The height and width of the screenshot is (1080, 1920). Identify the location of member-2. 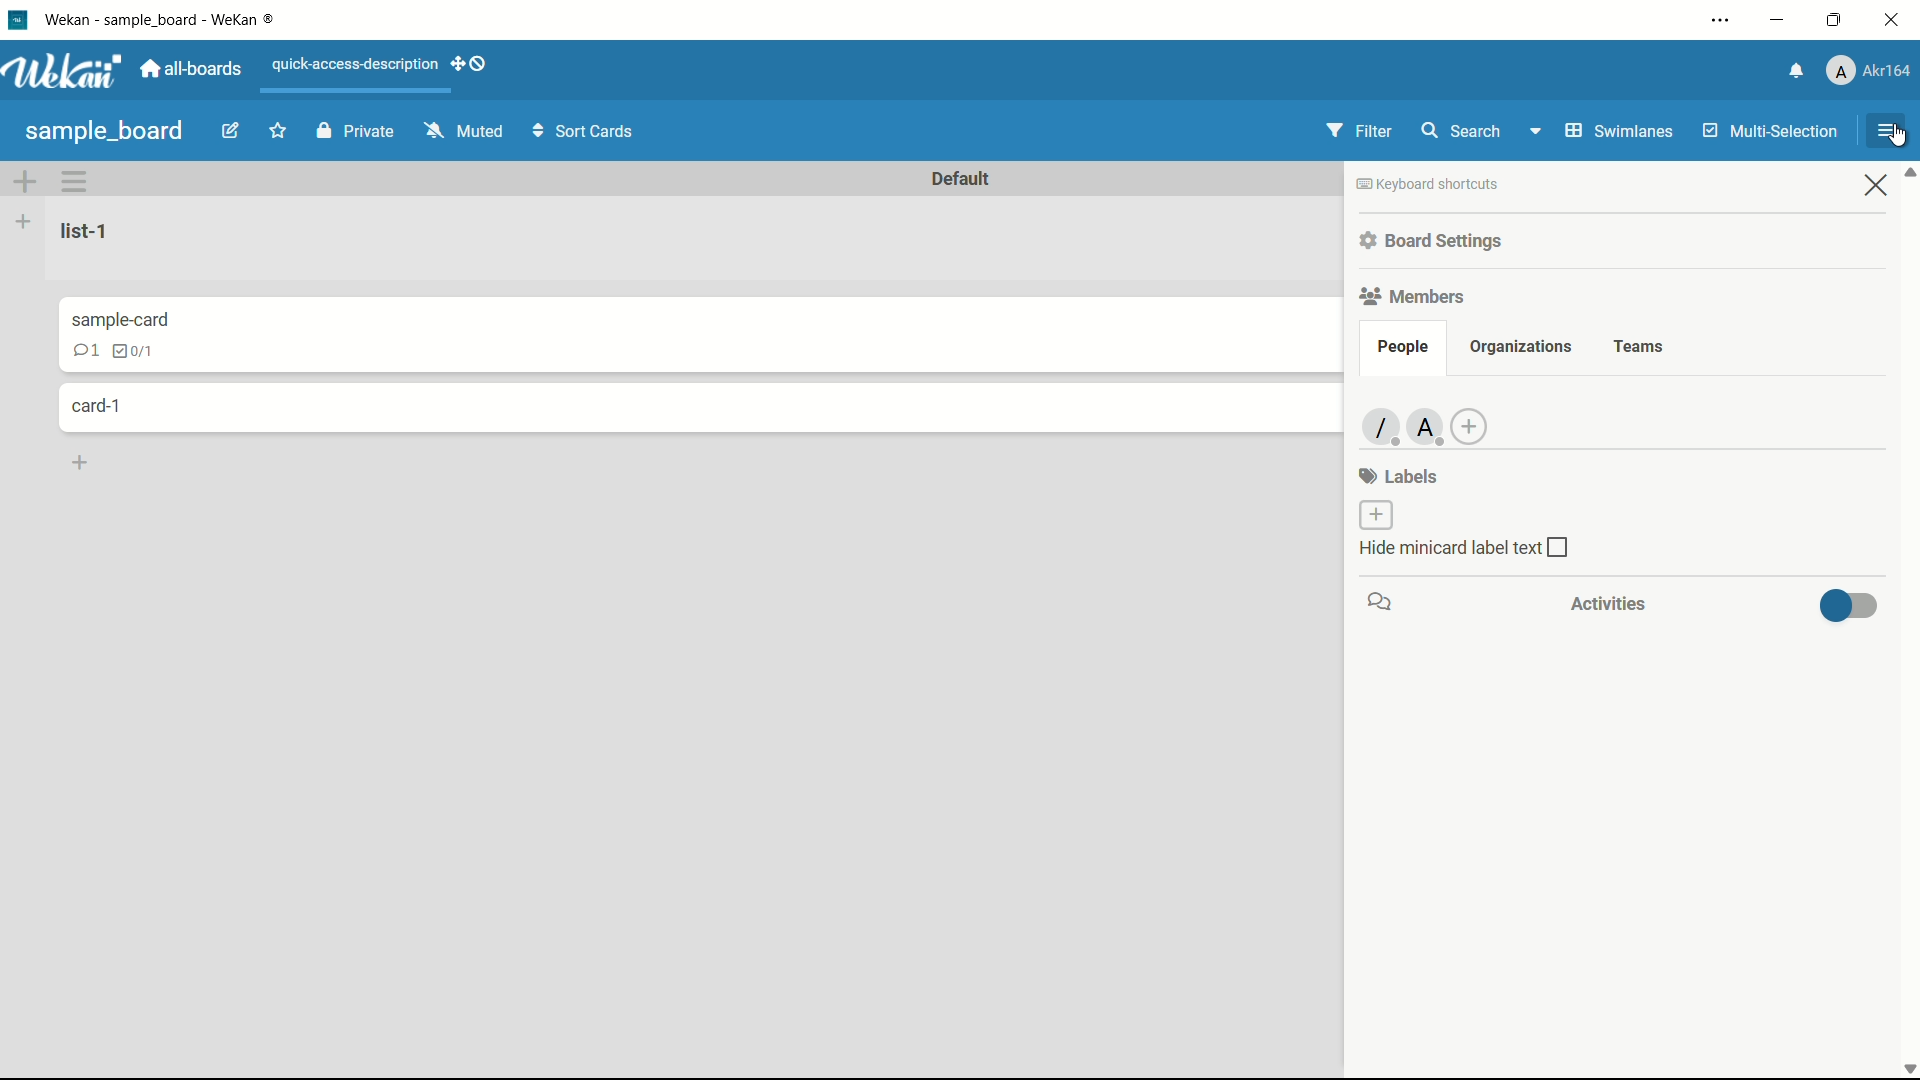
(1426, 427).